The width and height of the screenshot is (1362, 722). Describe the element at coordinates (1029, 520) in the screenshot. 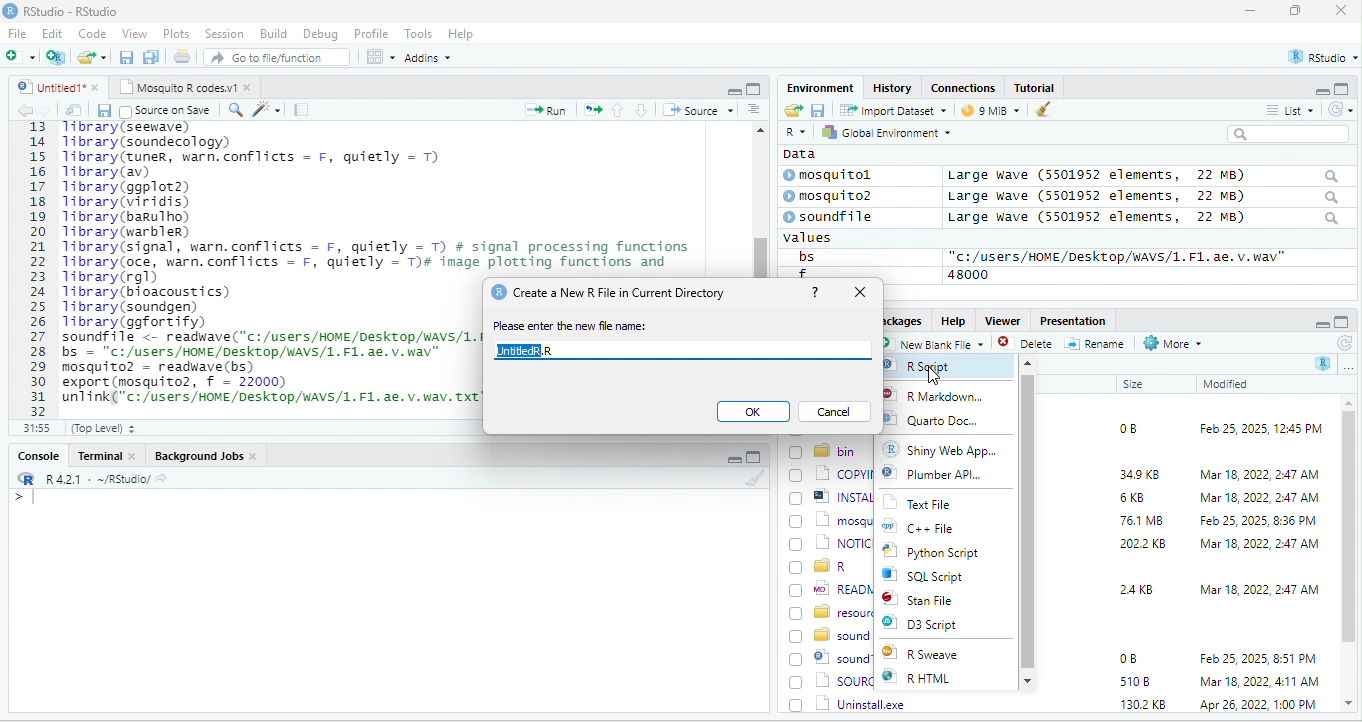

I see `scroll bar` at that location.